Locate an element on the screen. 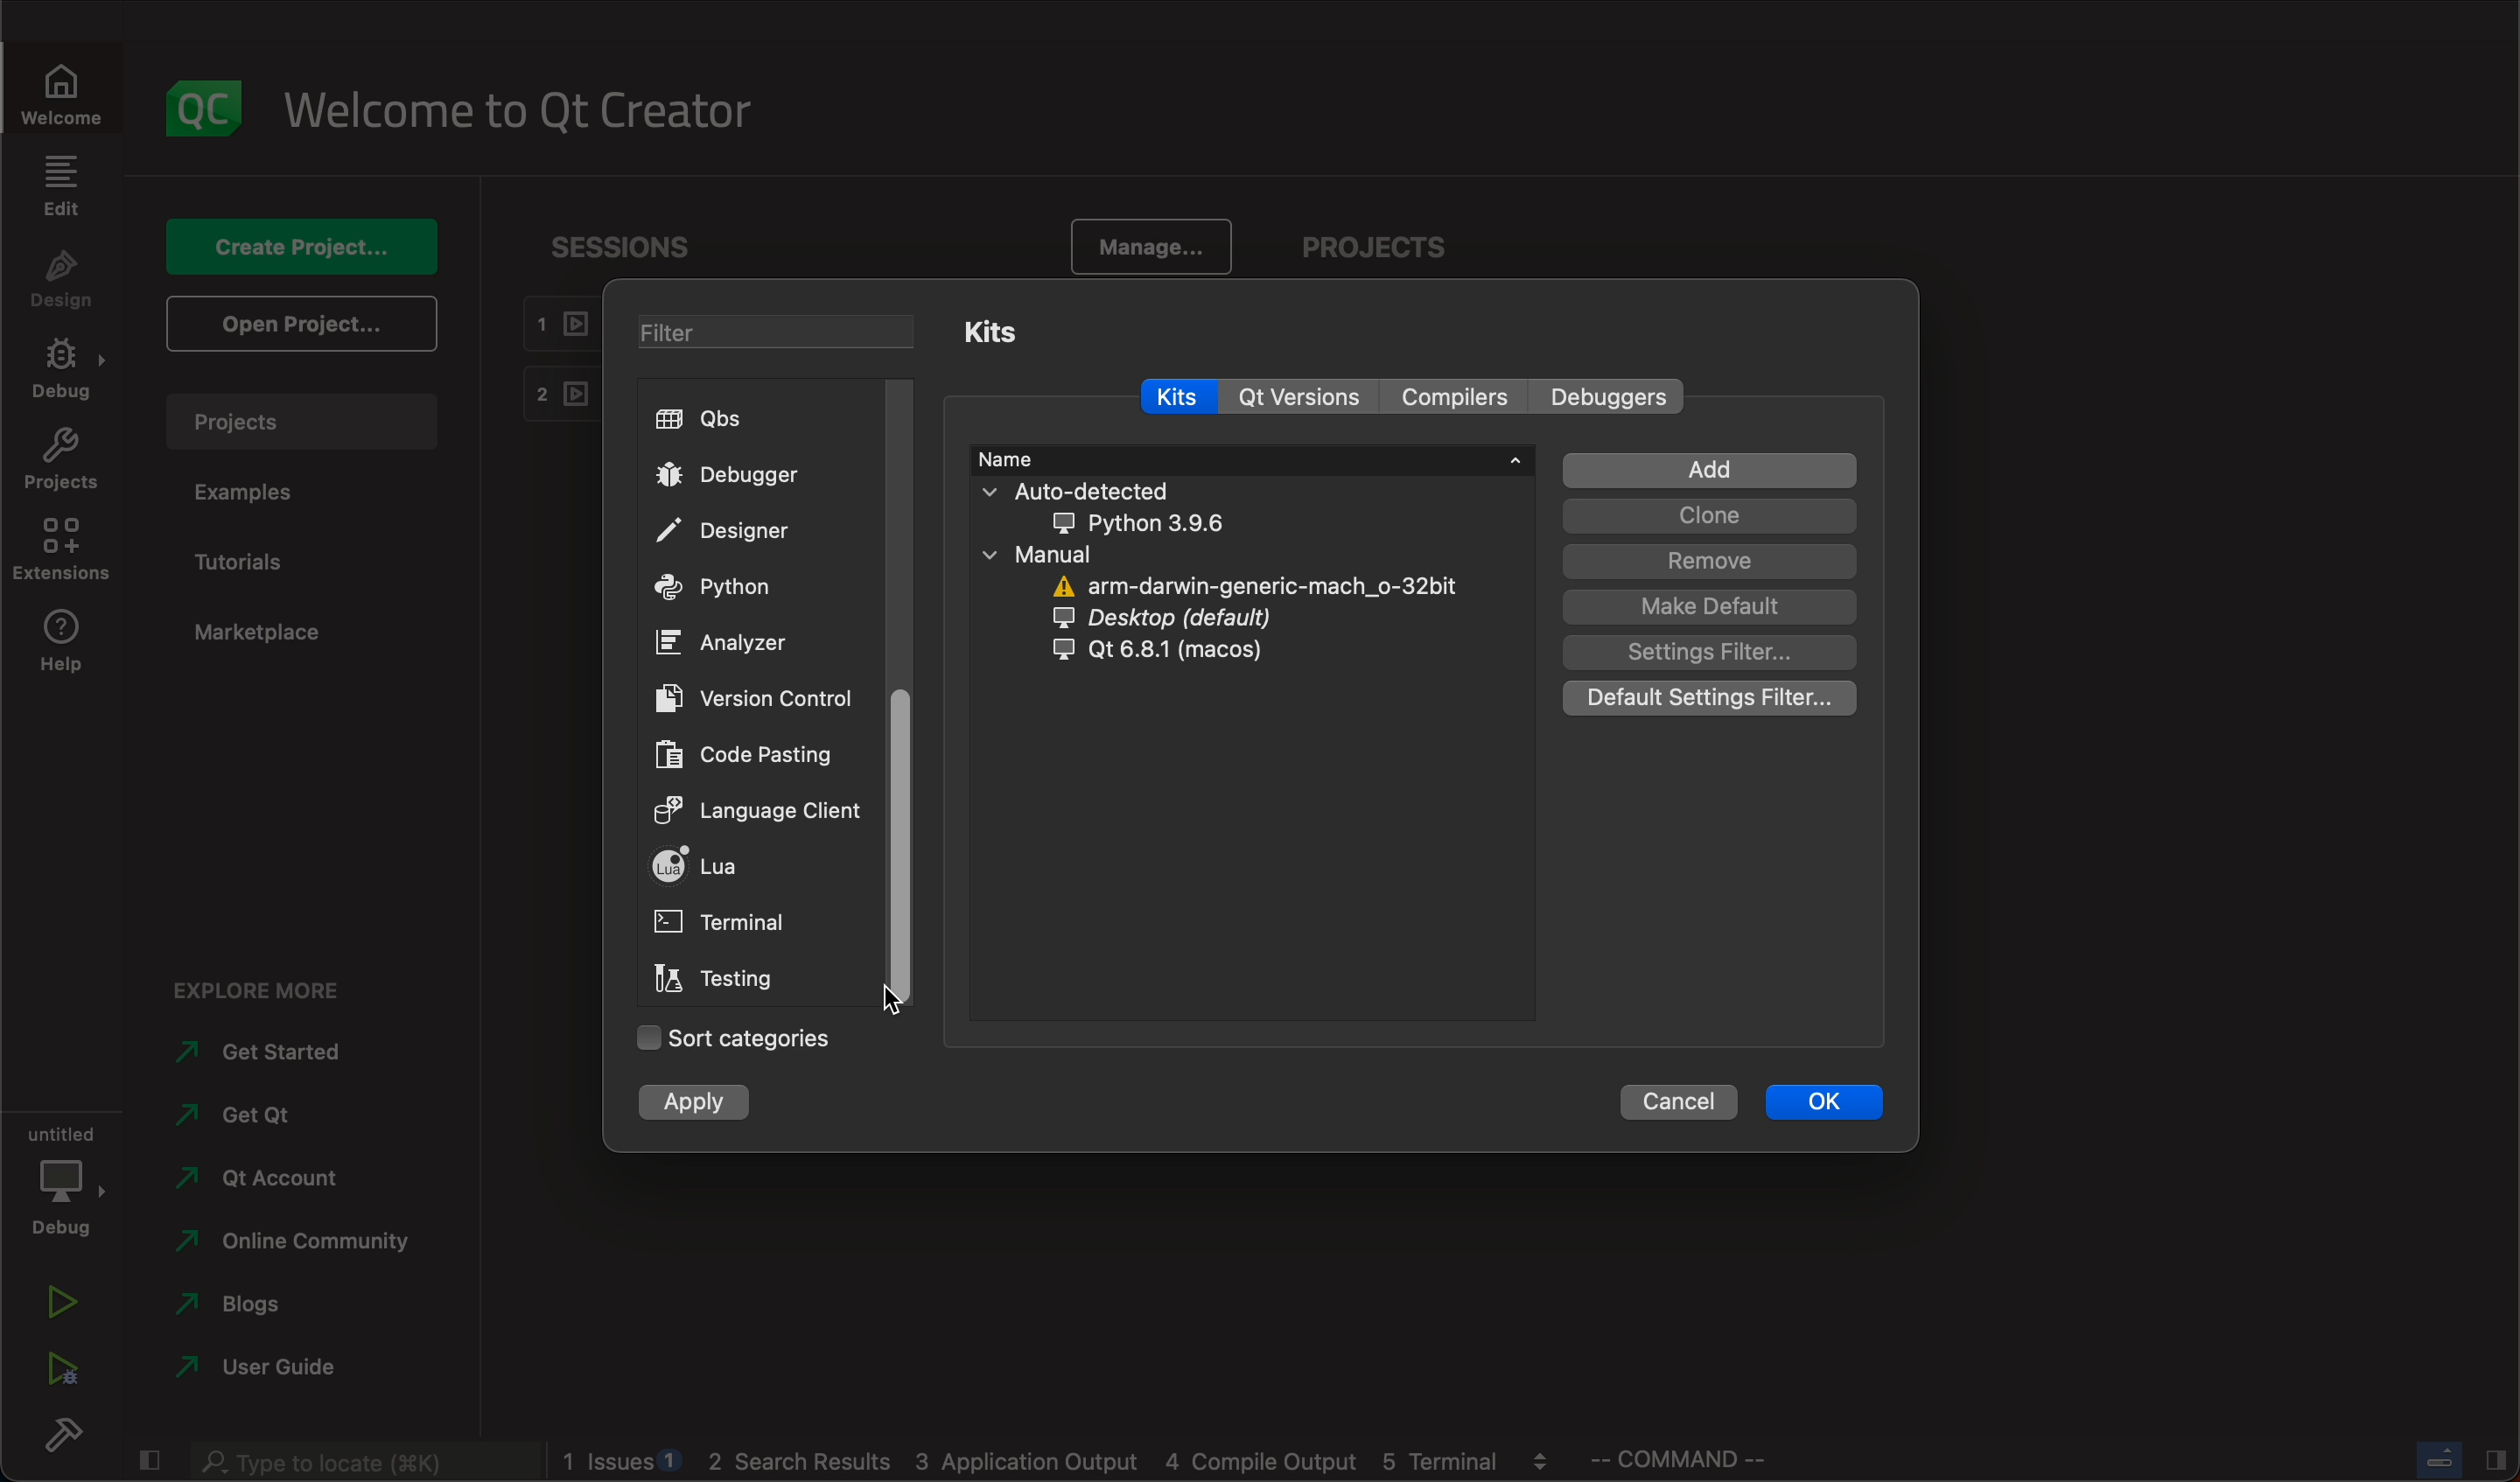  get qt is located at coordinates (264, 1118).